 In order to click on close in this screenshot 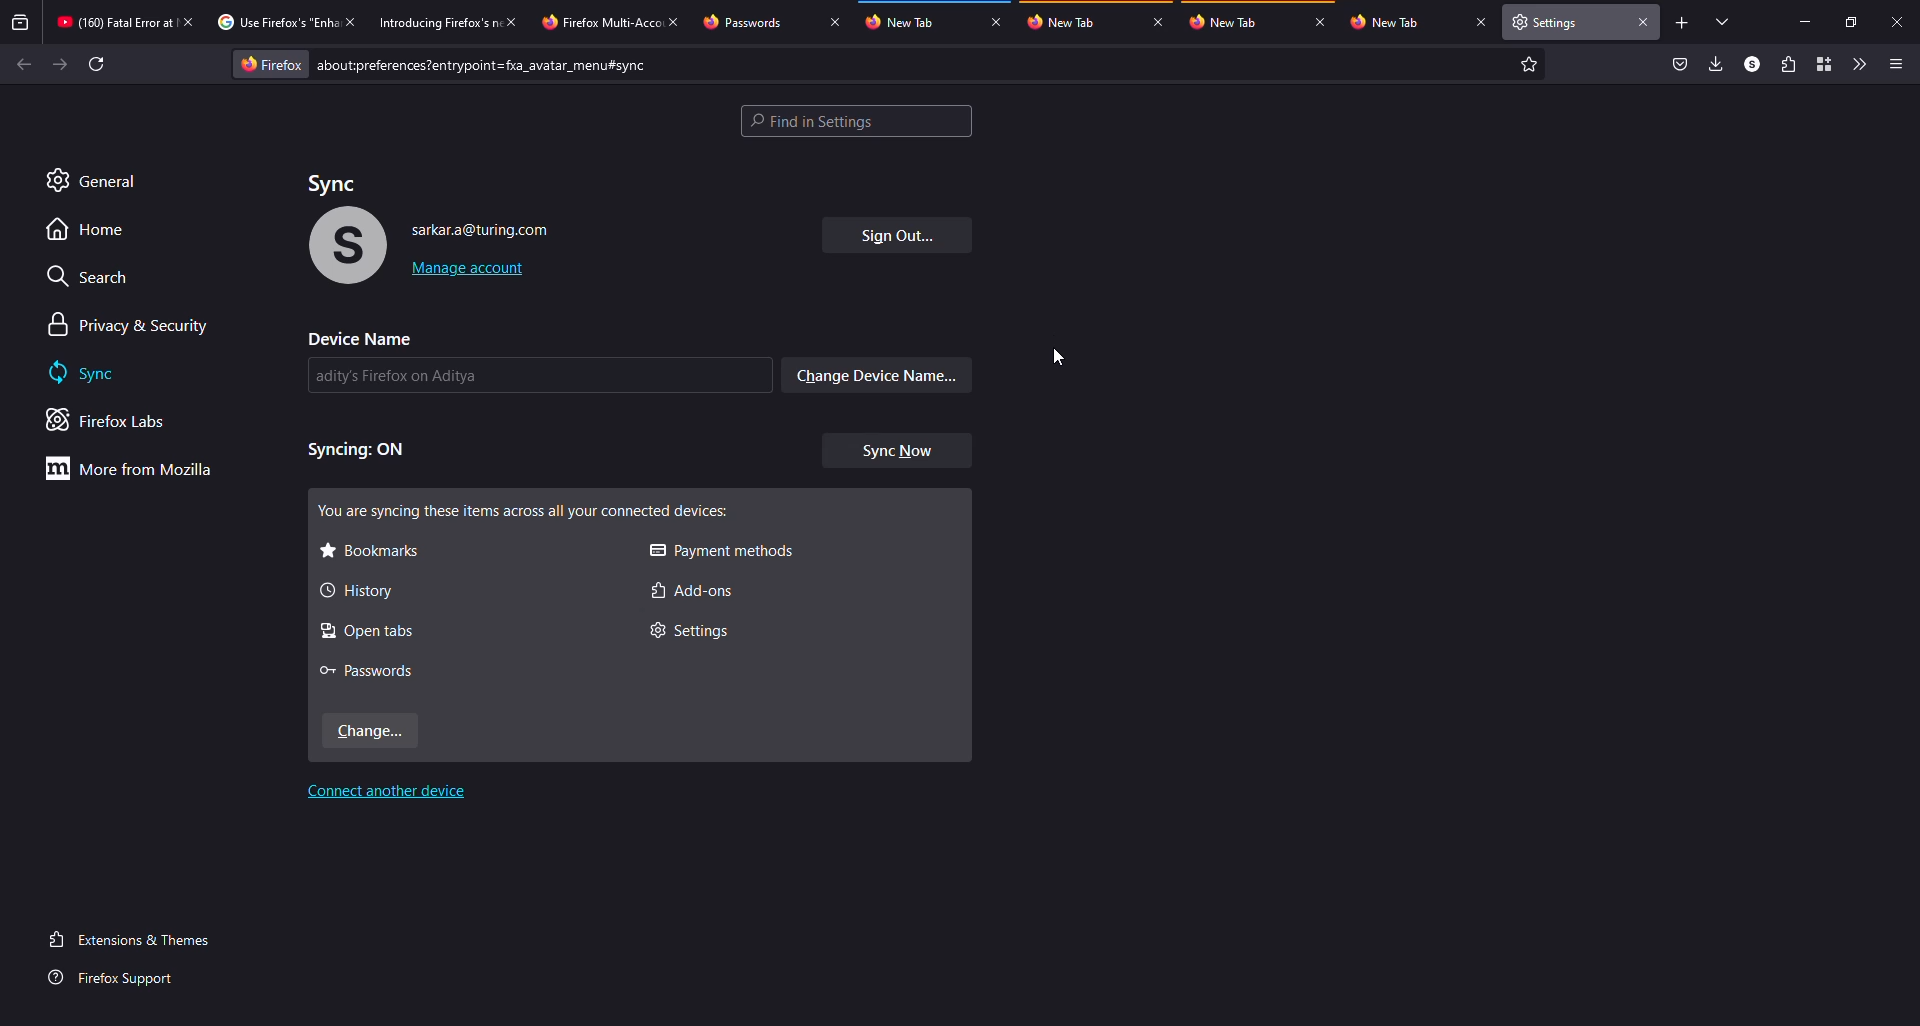, I will do `click(833, 22)`.